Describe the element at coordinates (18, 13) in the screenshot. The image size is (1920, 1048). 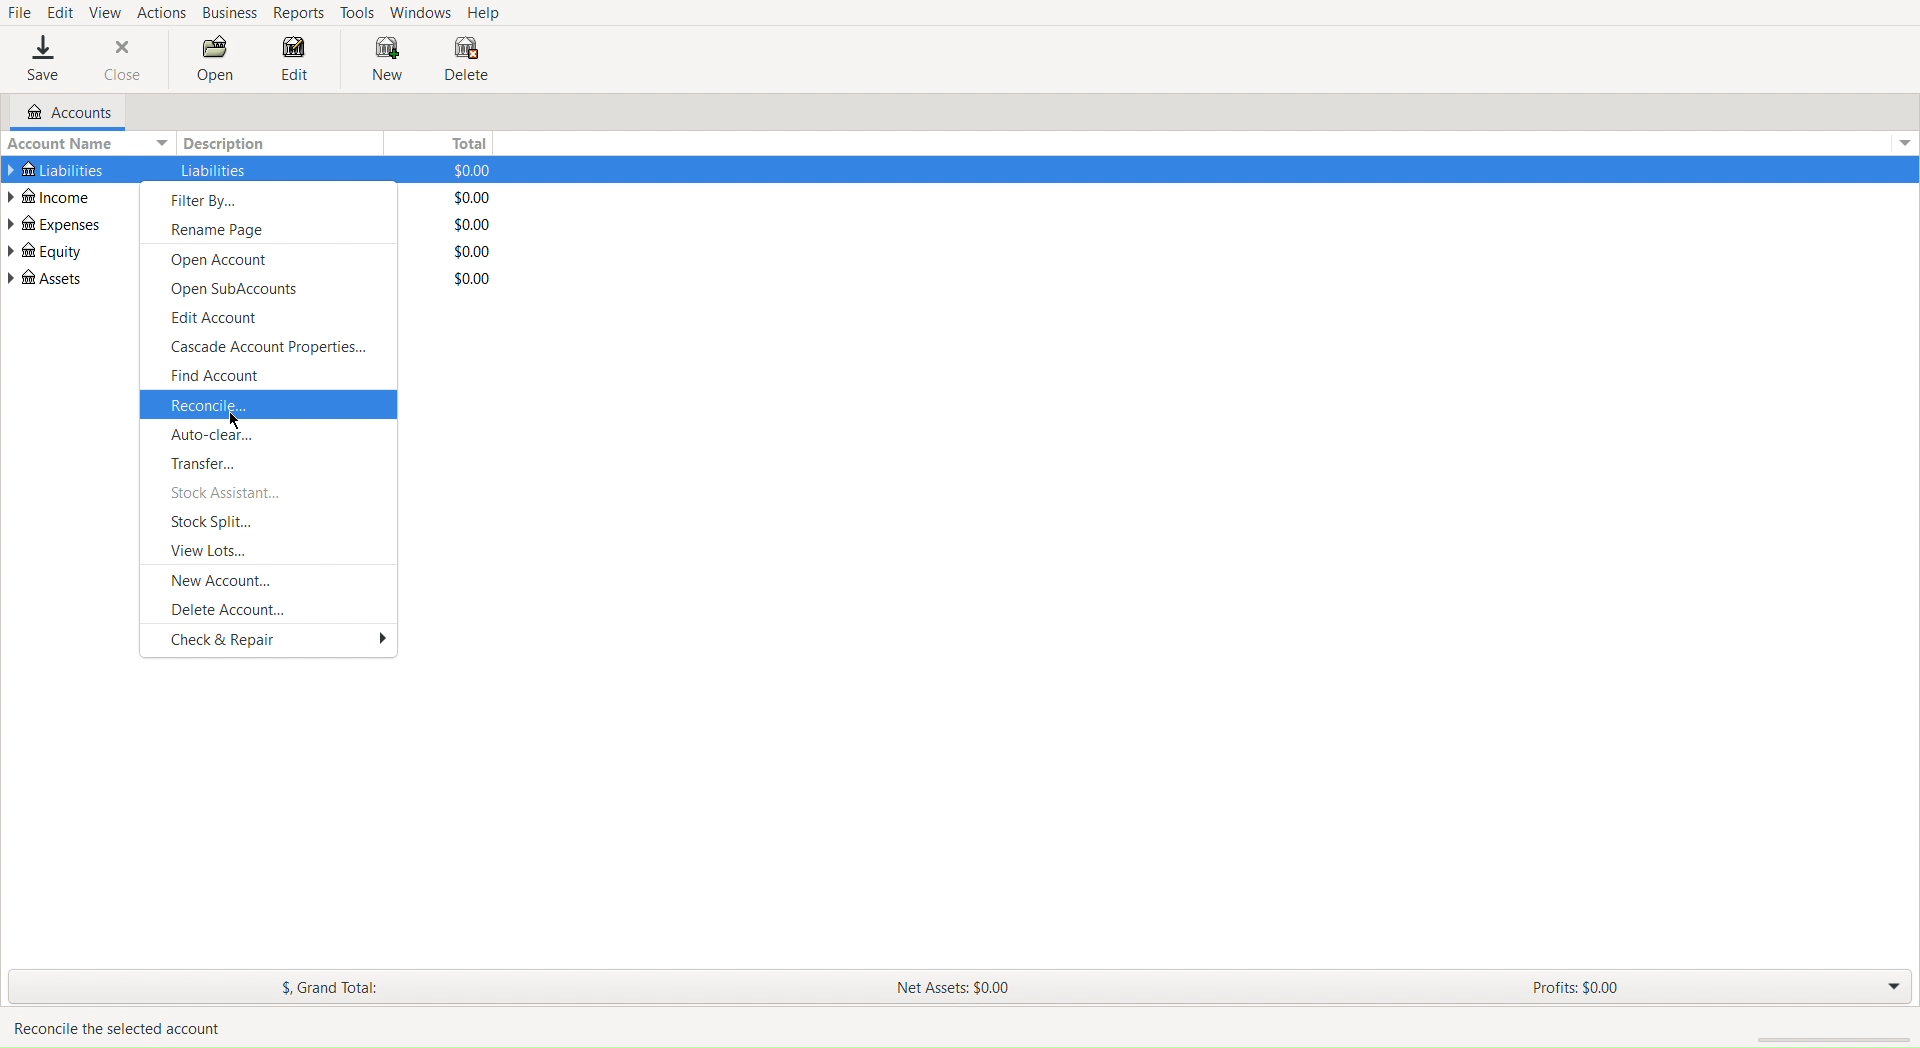
I see `File` at that location.